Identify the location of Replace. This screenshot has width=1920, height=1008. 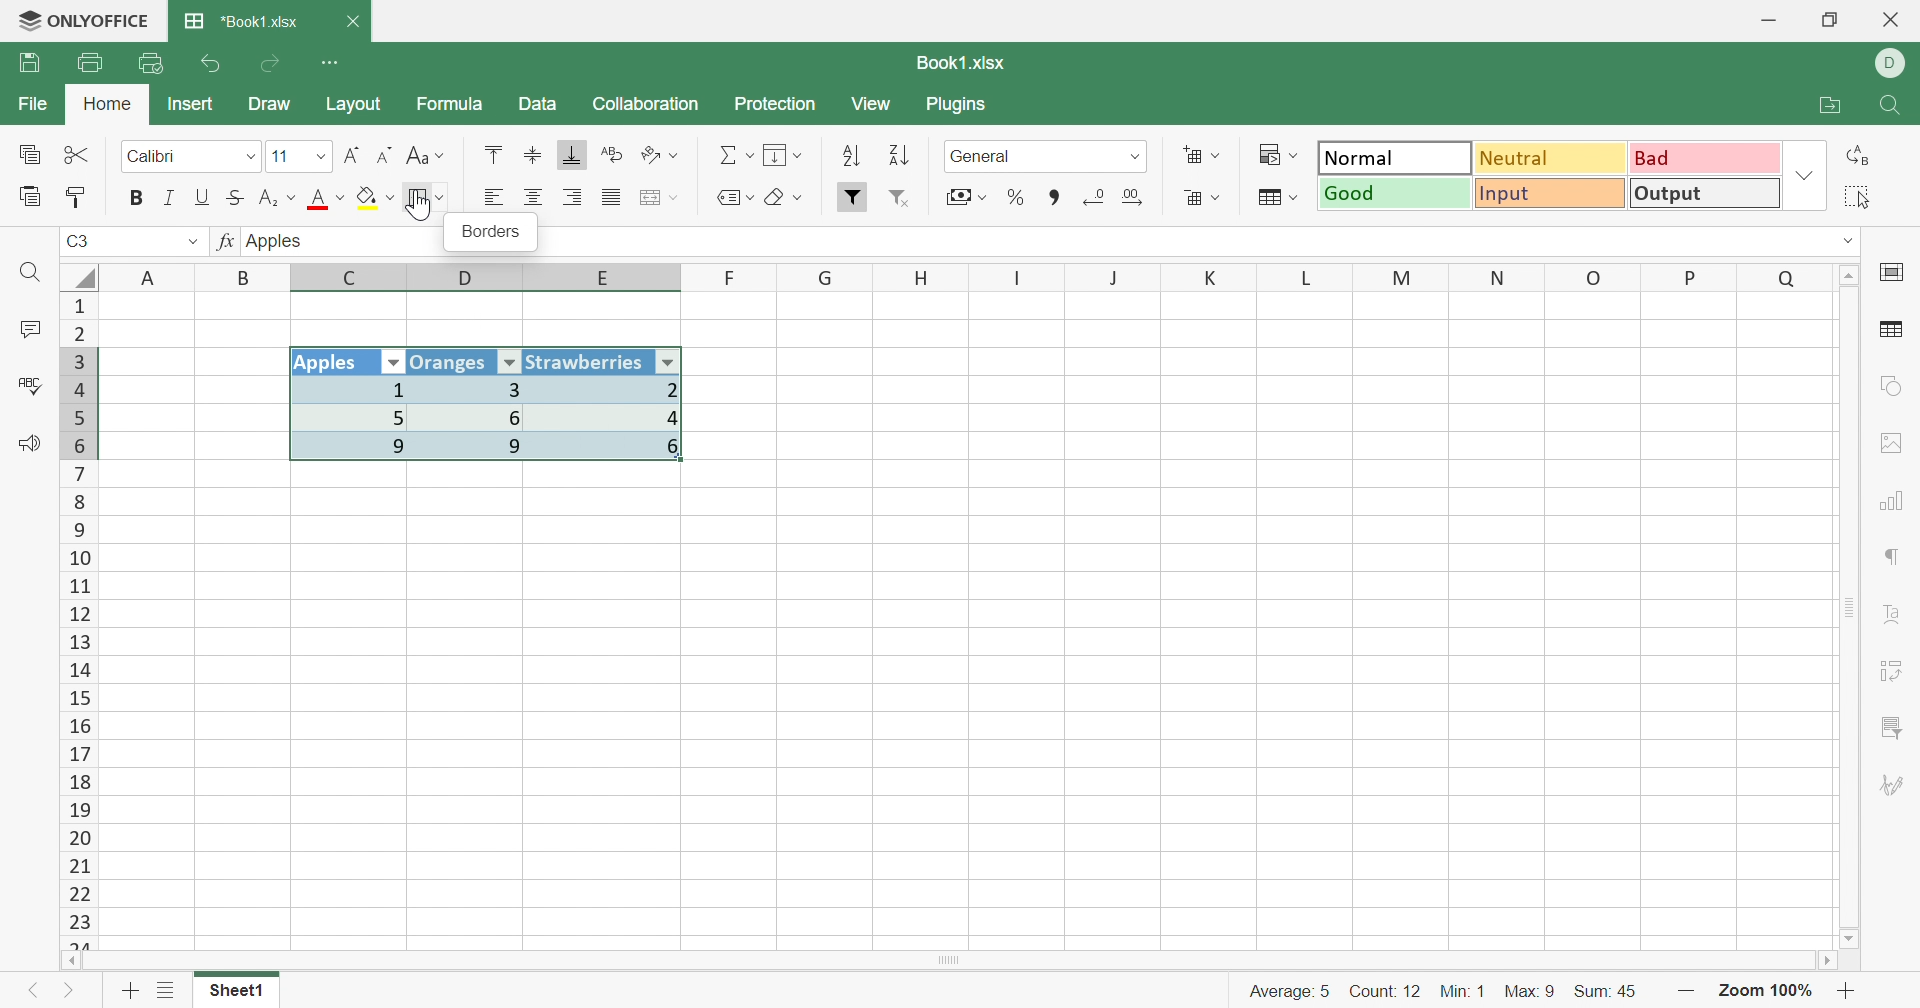
(1863, 155).